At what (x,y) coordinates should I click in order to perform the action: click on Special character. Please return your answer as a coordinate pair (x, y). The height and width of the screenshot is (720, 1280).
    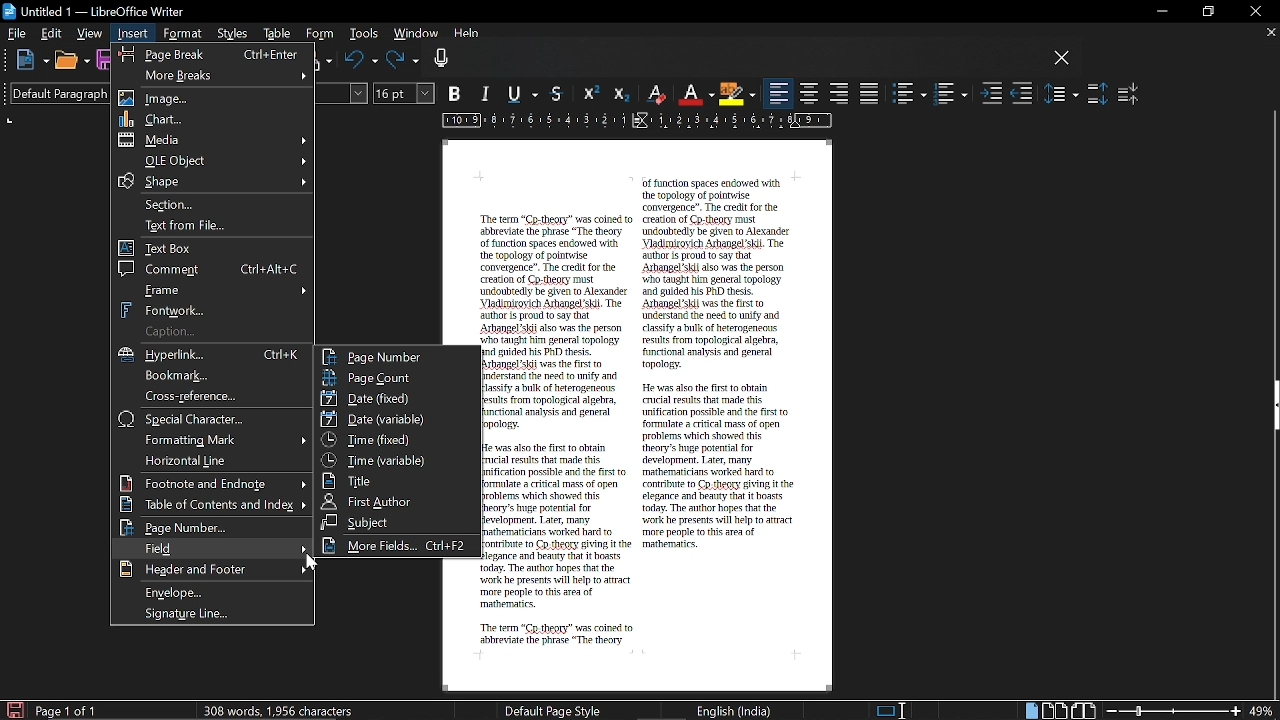
    Looking at the image, I should click on (214, 419).